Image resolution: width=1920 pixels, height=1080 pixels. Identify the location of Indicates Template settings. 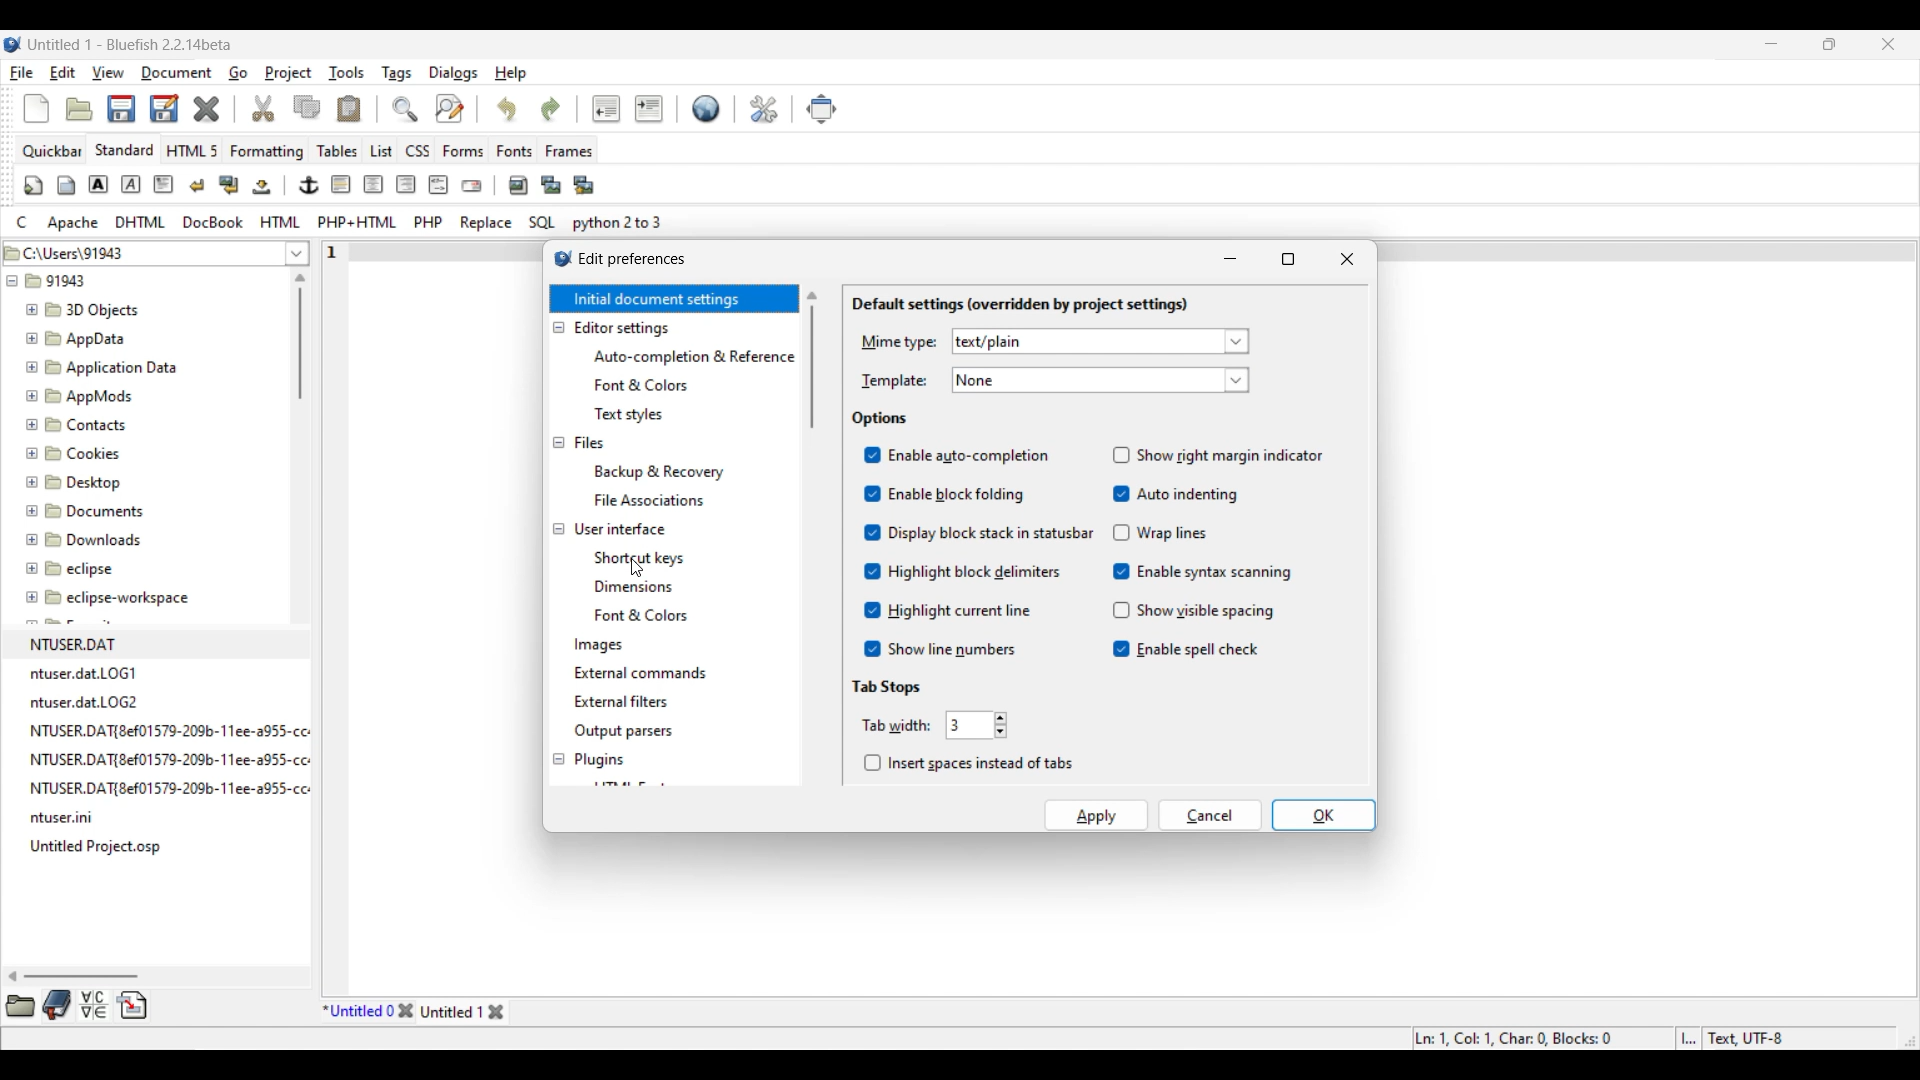
(894, 382).